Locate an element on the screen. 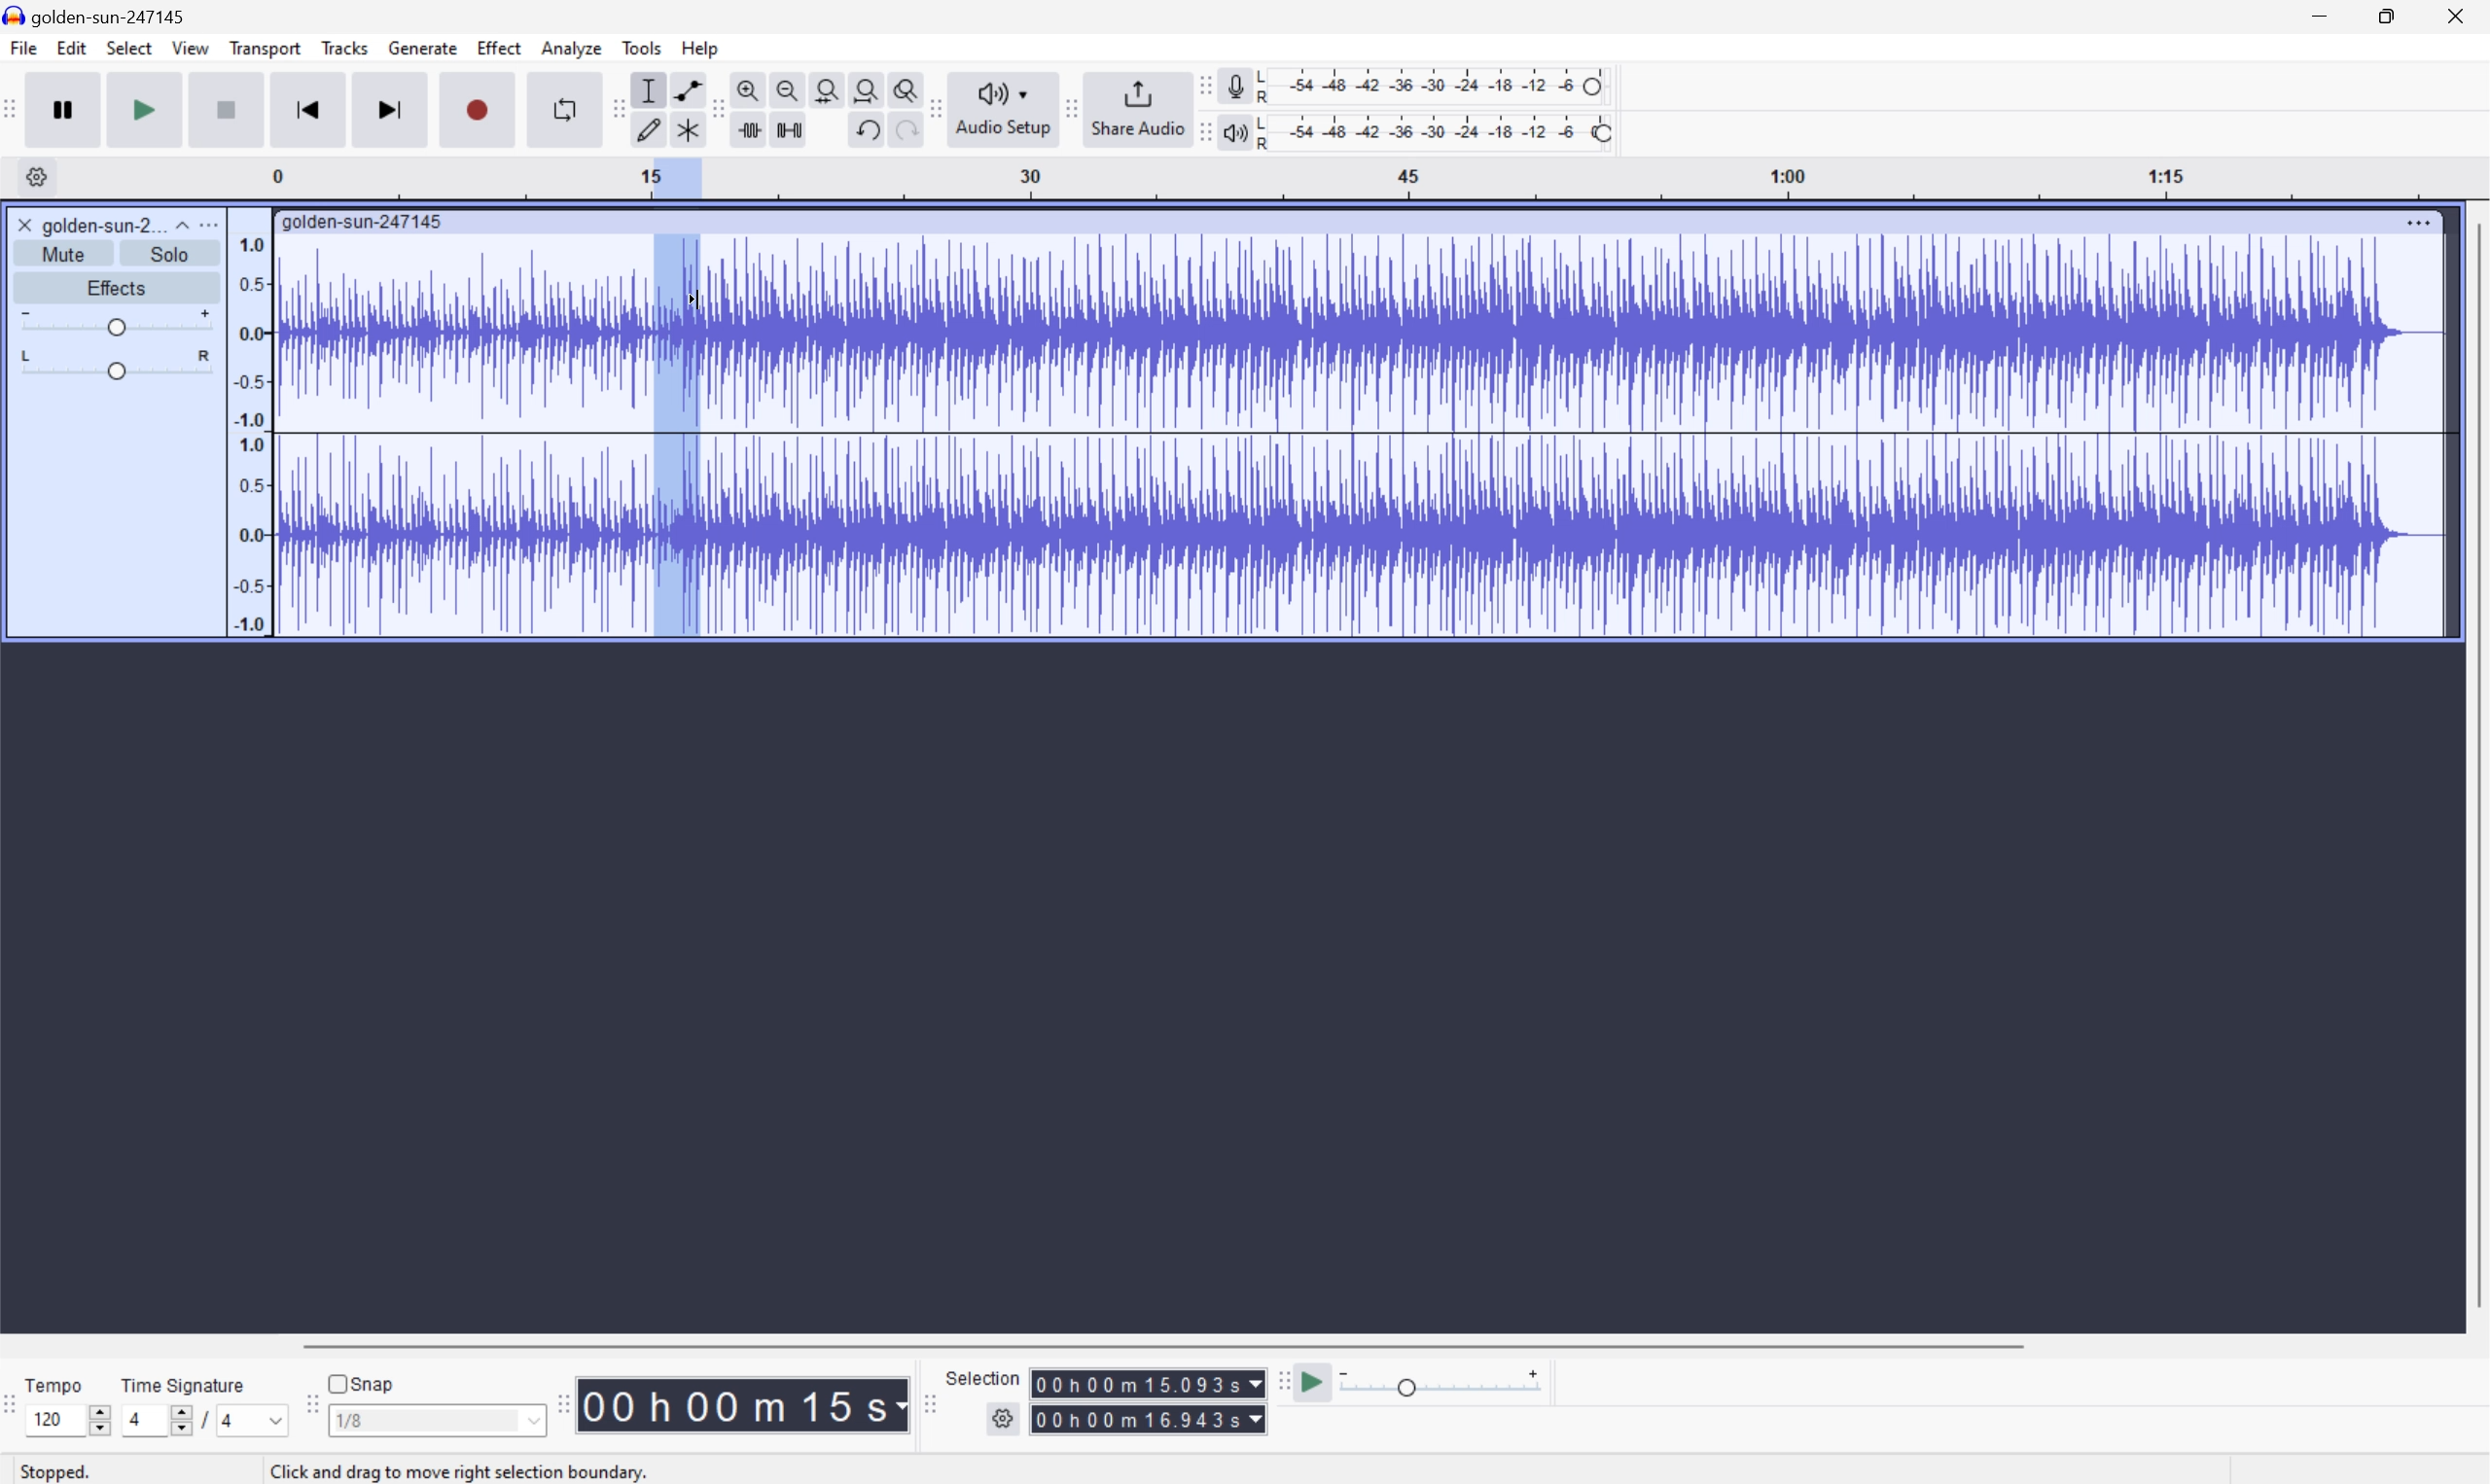 The image size is (2490, 1484). Skip to end is located at coordinates (392, 109).